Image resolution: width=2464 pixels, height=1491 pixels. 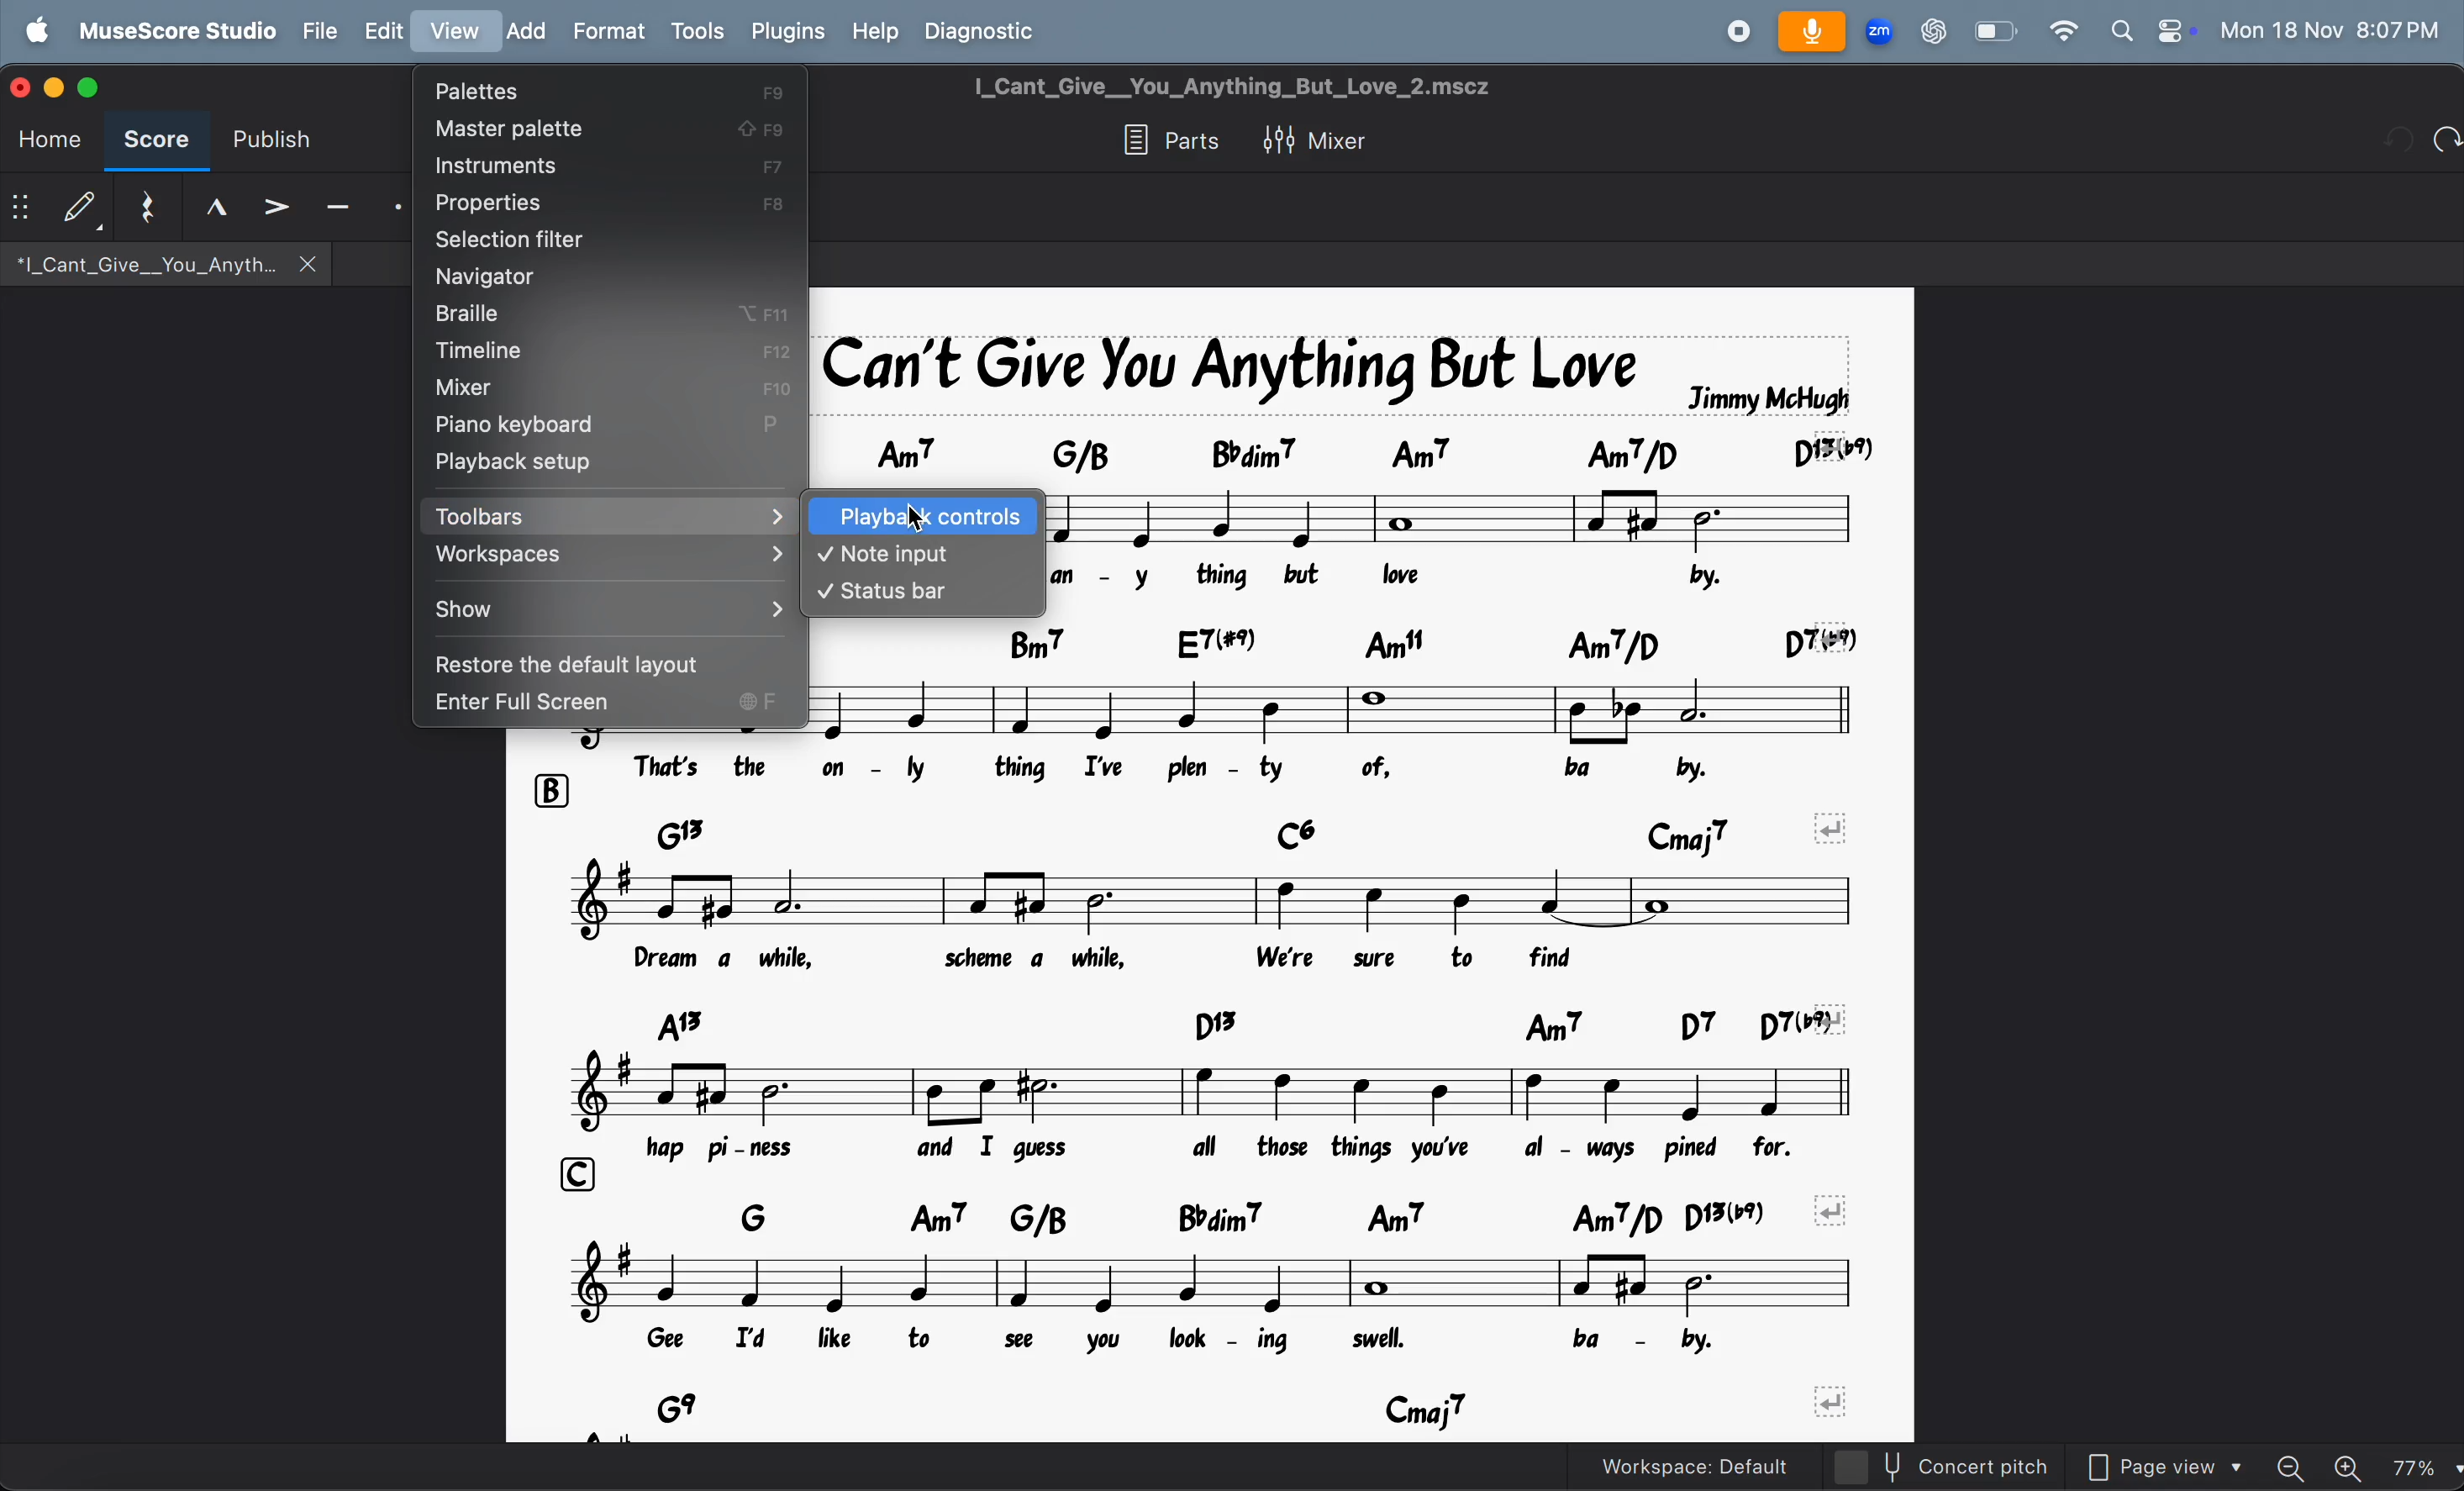 I want to click on playback, so click(x=609, y=465).